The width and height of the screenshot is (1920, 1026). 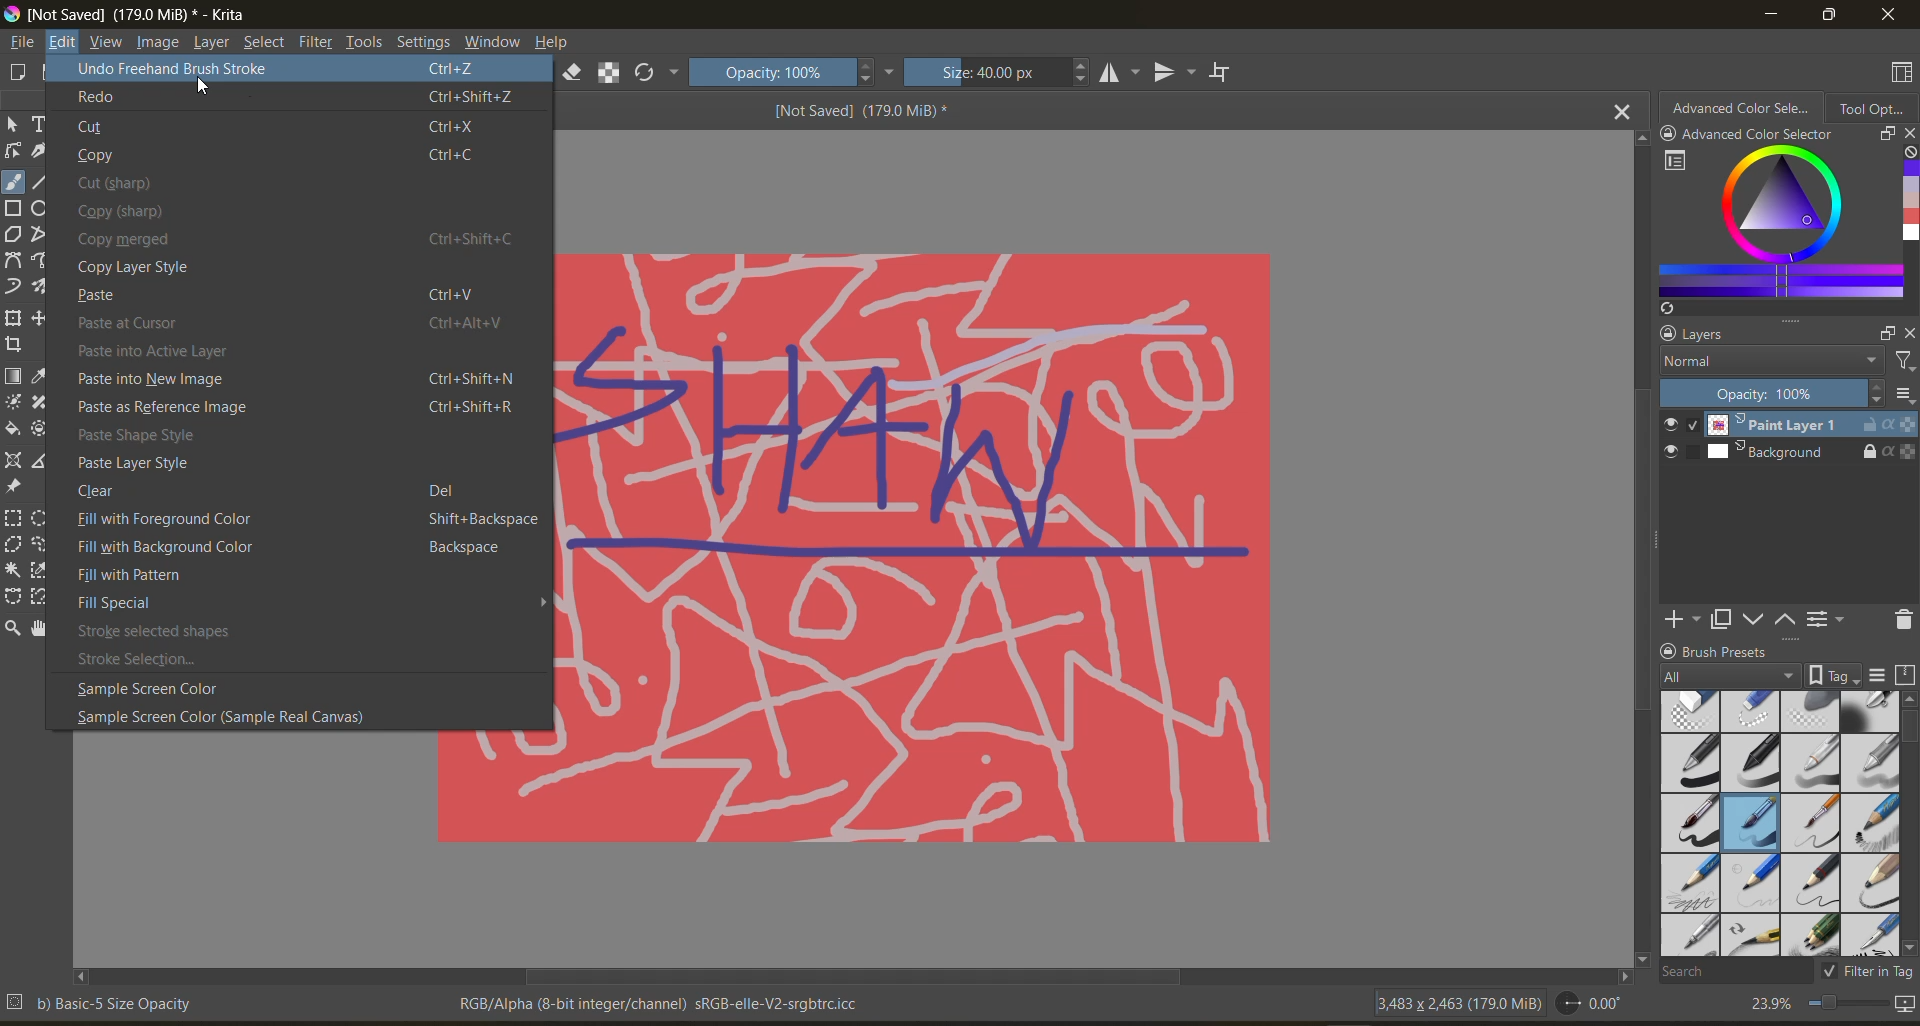 What do you see at coordinates (46, 287) in the screenshot?
I see `Multi brush tool` at bounding box center [46, 287].